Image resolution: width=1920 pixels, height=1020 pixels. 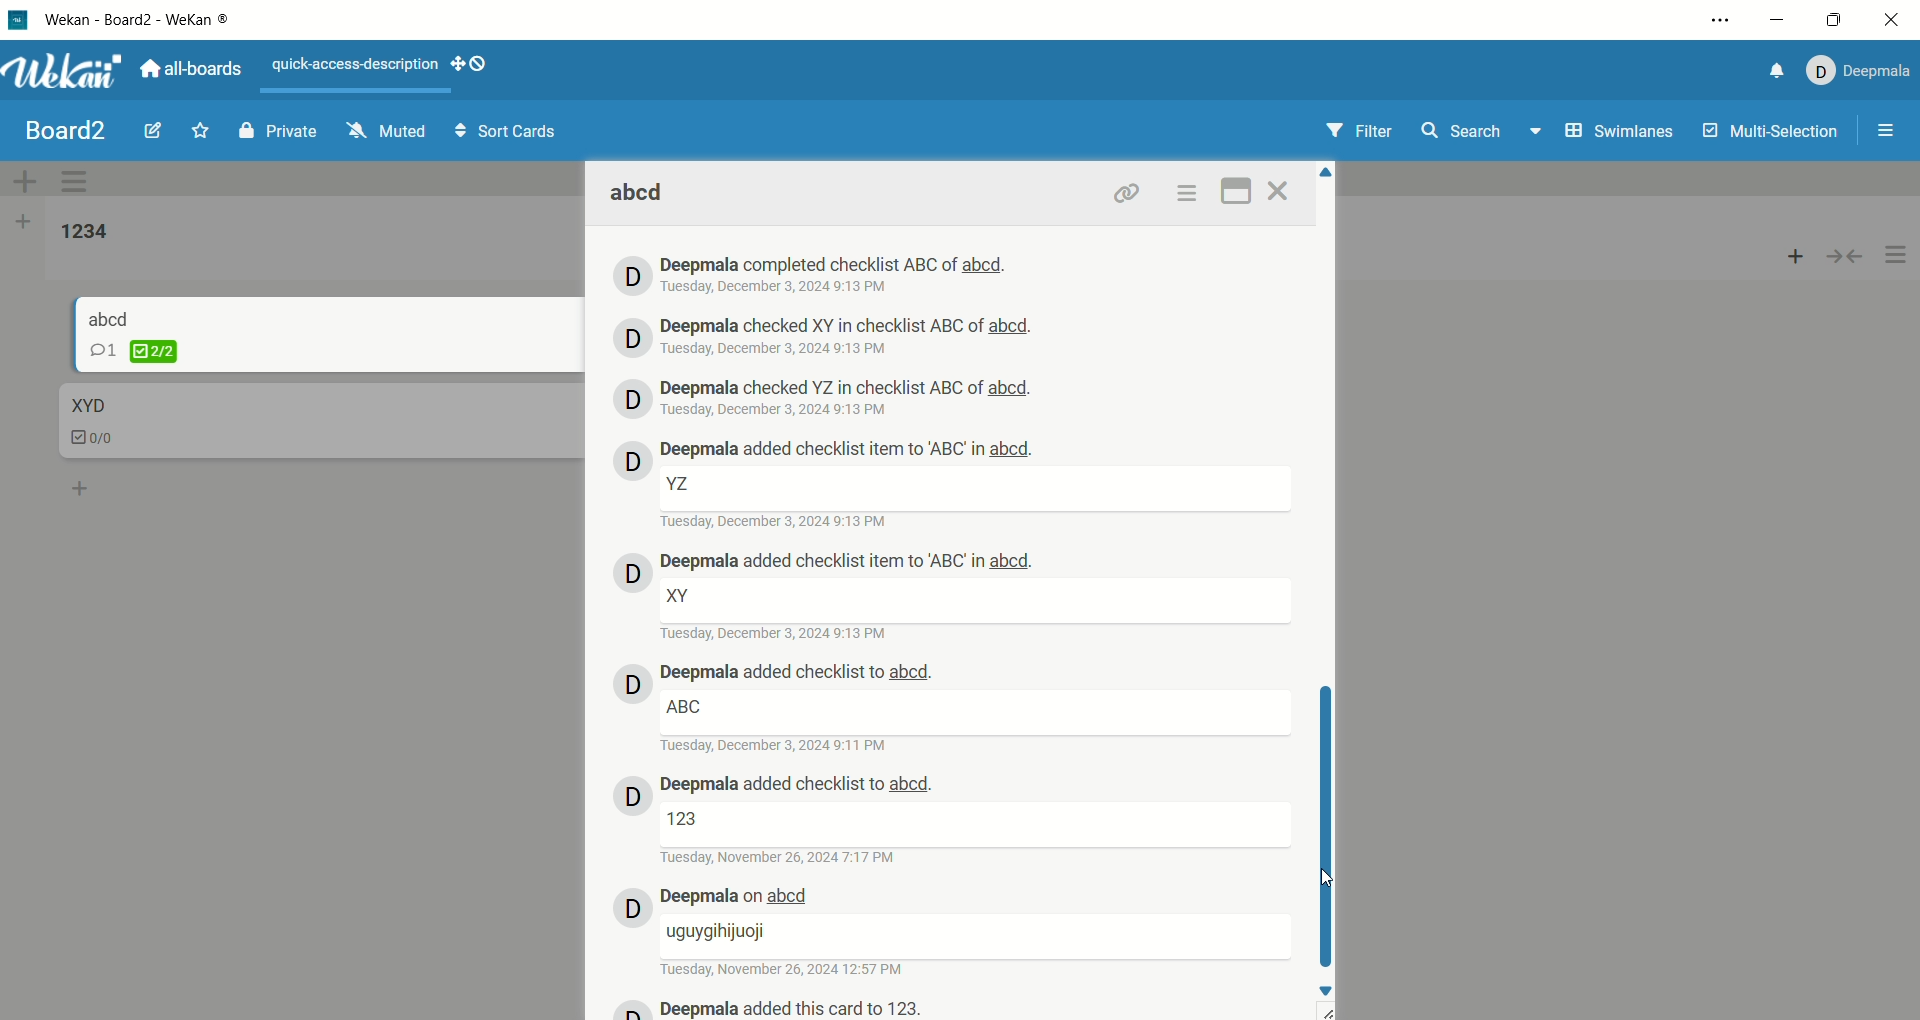 What do you see at coordinates (1622, 134) in the screenshot?
I see `swimlanes` at bounding box center [1622, 134].